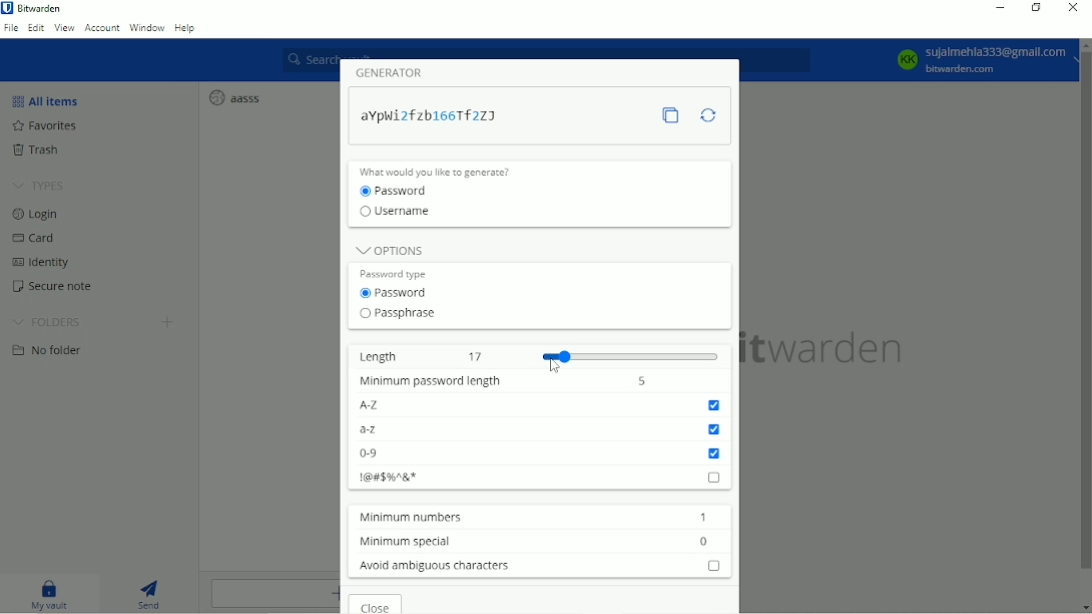 This screenshot has width=1092, height=614. Describe the element at coordinates (642, 380) in the screenshot. I see `5` at that location.